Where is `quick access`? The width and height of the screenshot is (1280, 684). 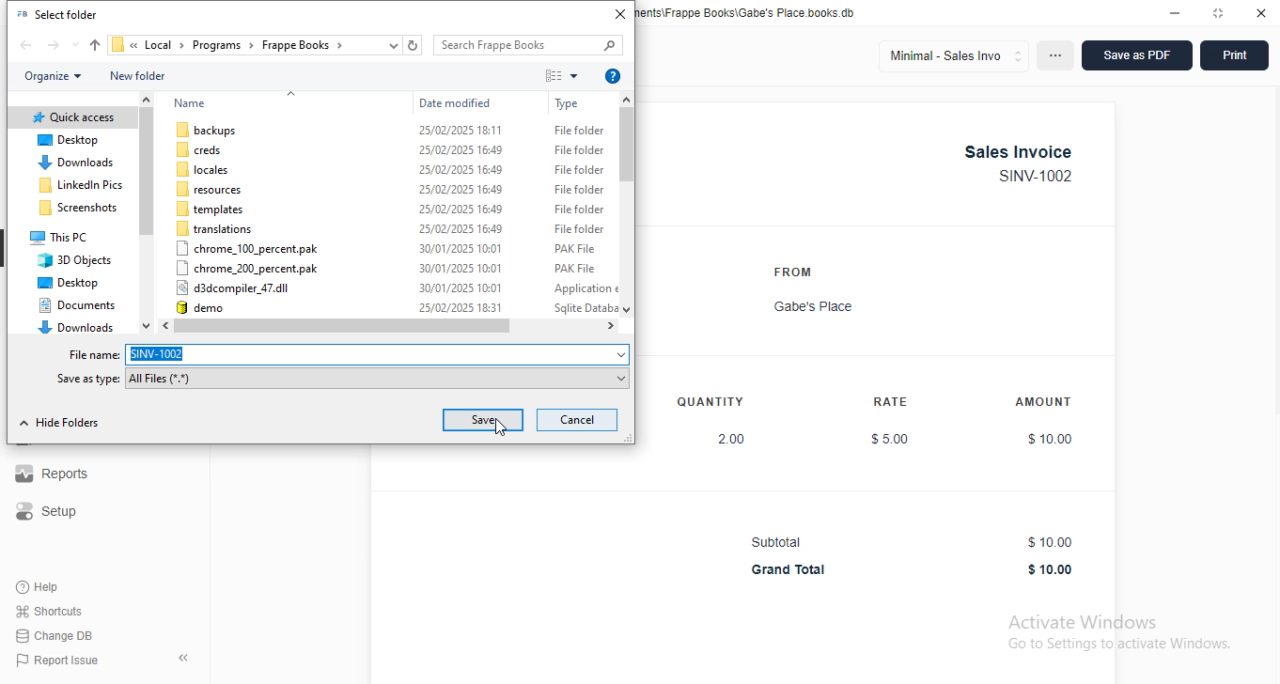
quick access is located at coordinates (74, 117).